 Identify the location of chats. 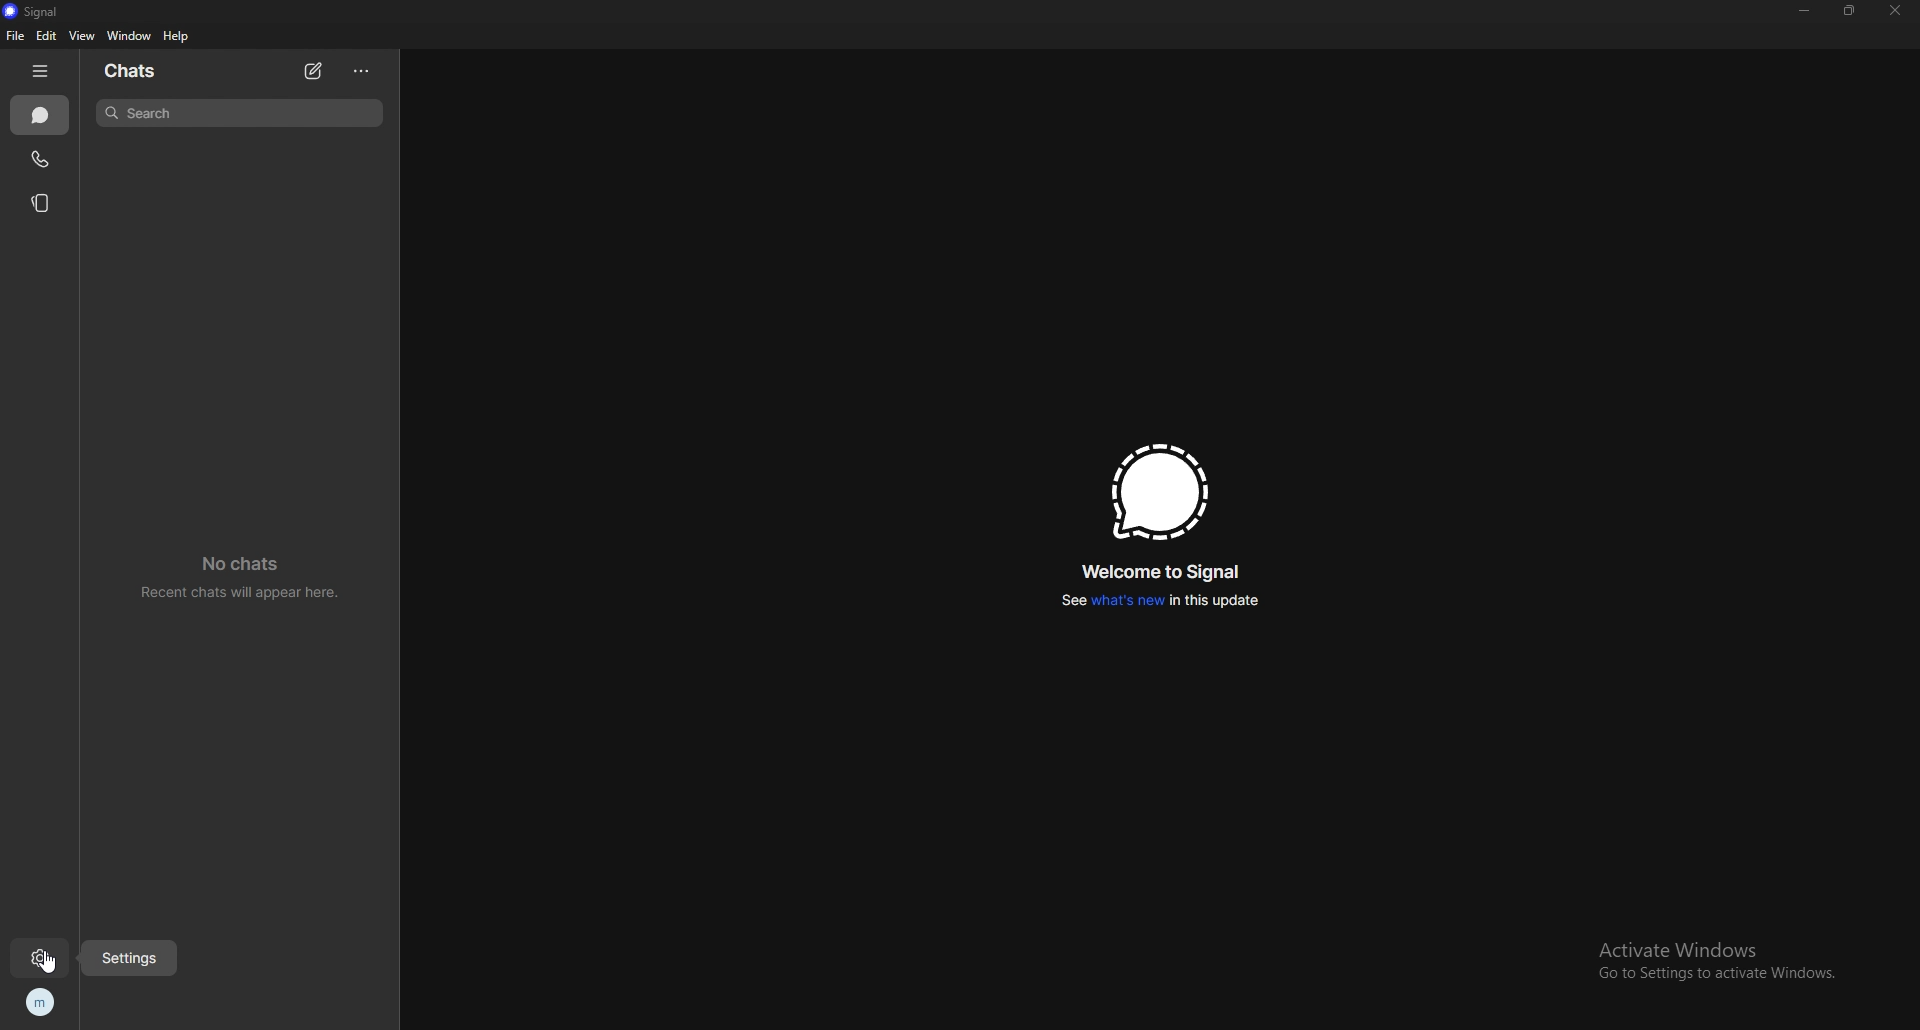
(132, 71).